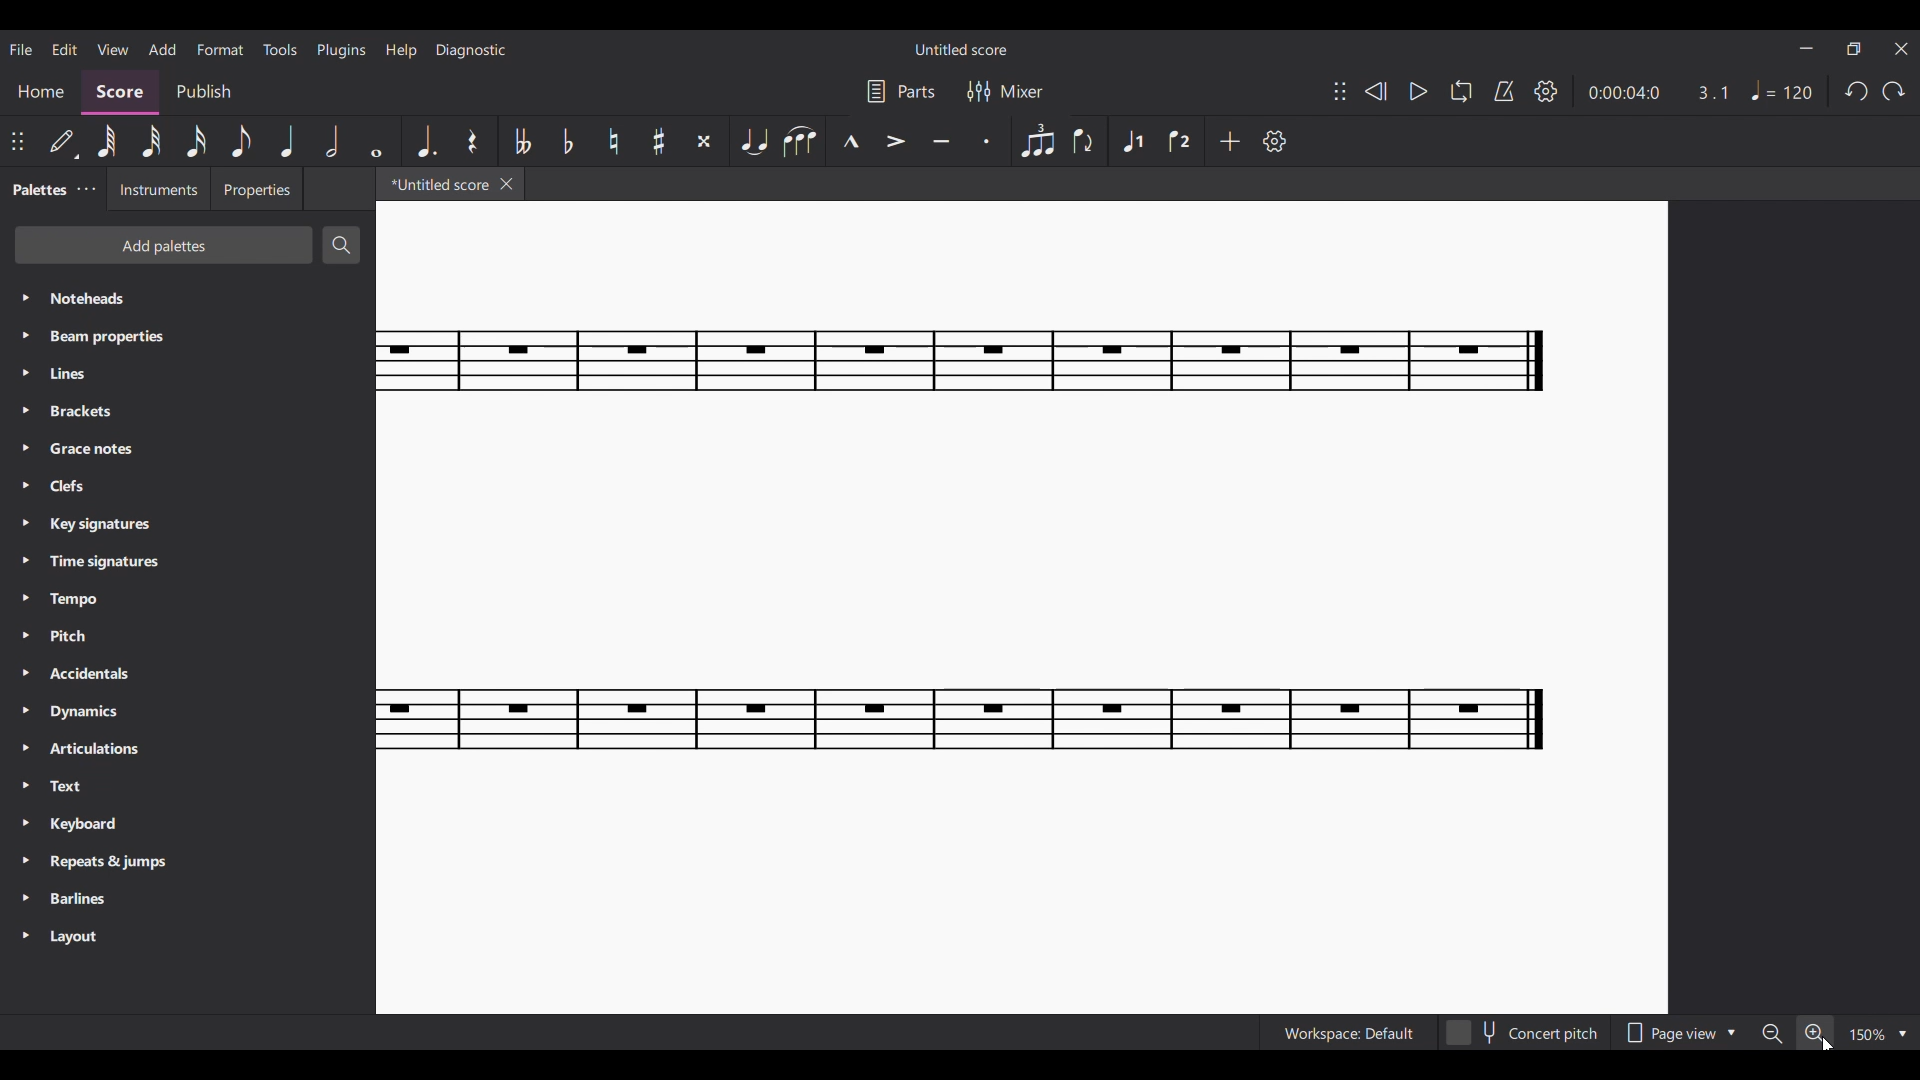 This screenshot has height=1080, width=1920. I want to click on Parts settings, so click(901, 92).